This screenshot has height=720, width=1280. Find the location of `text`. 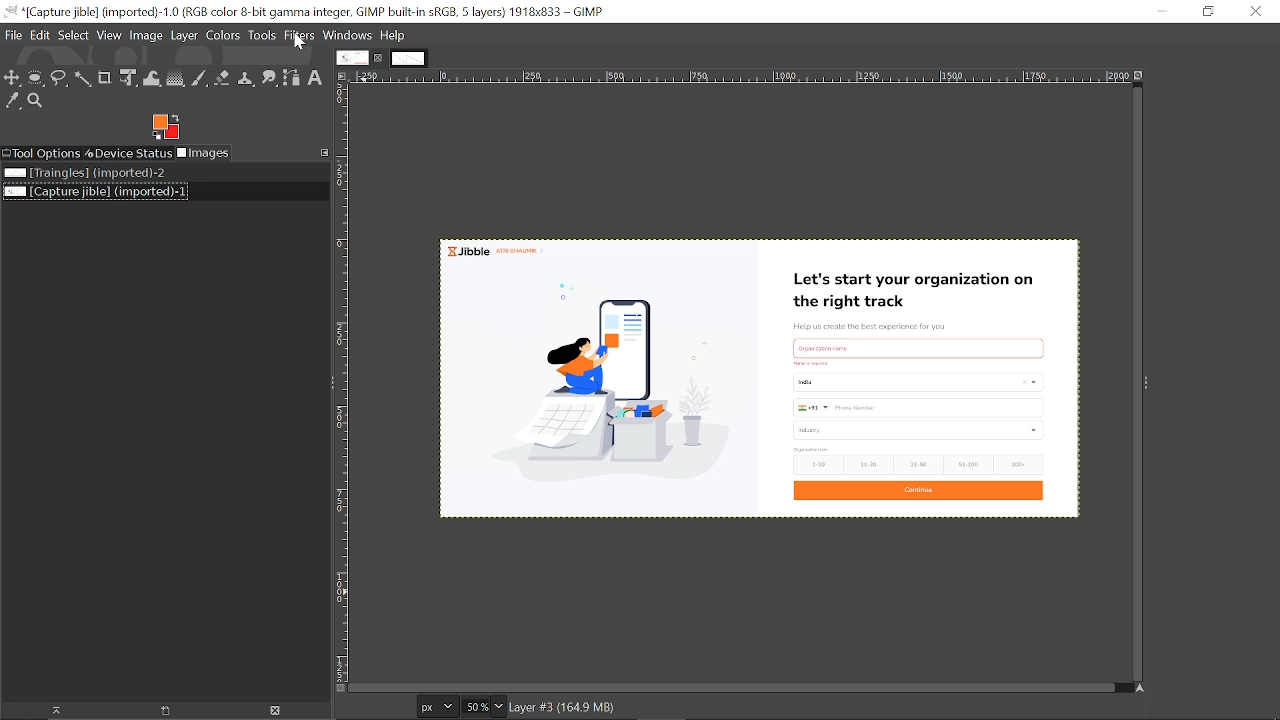

text is located at coordinates (813, 363).